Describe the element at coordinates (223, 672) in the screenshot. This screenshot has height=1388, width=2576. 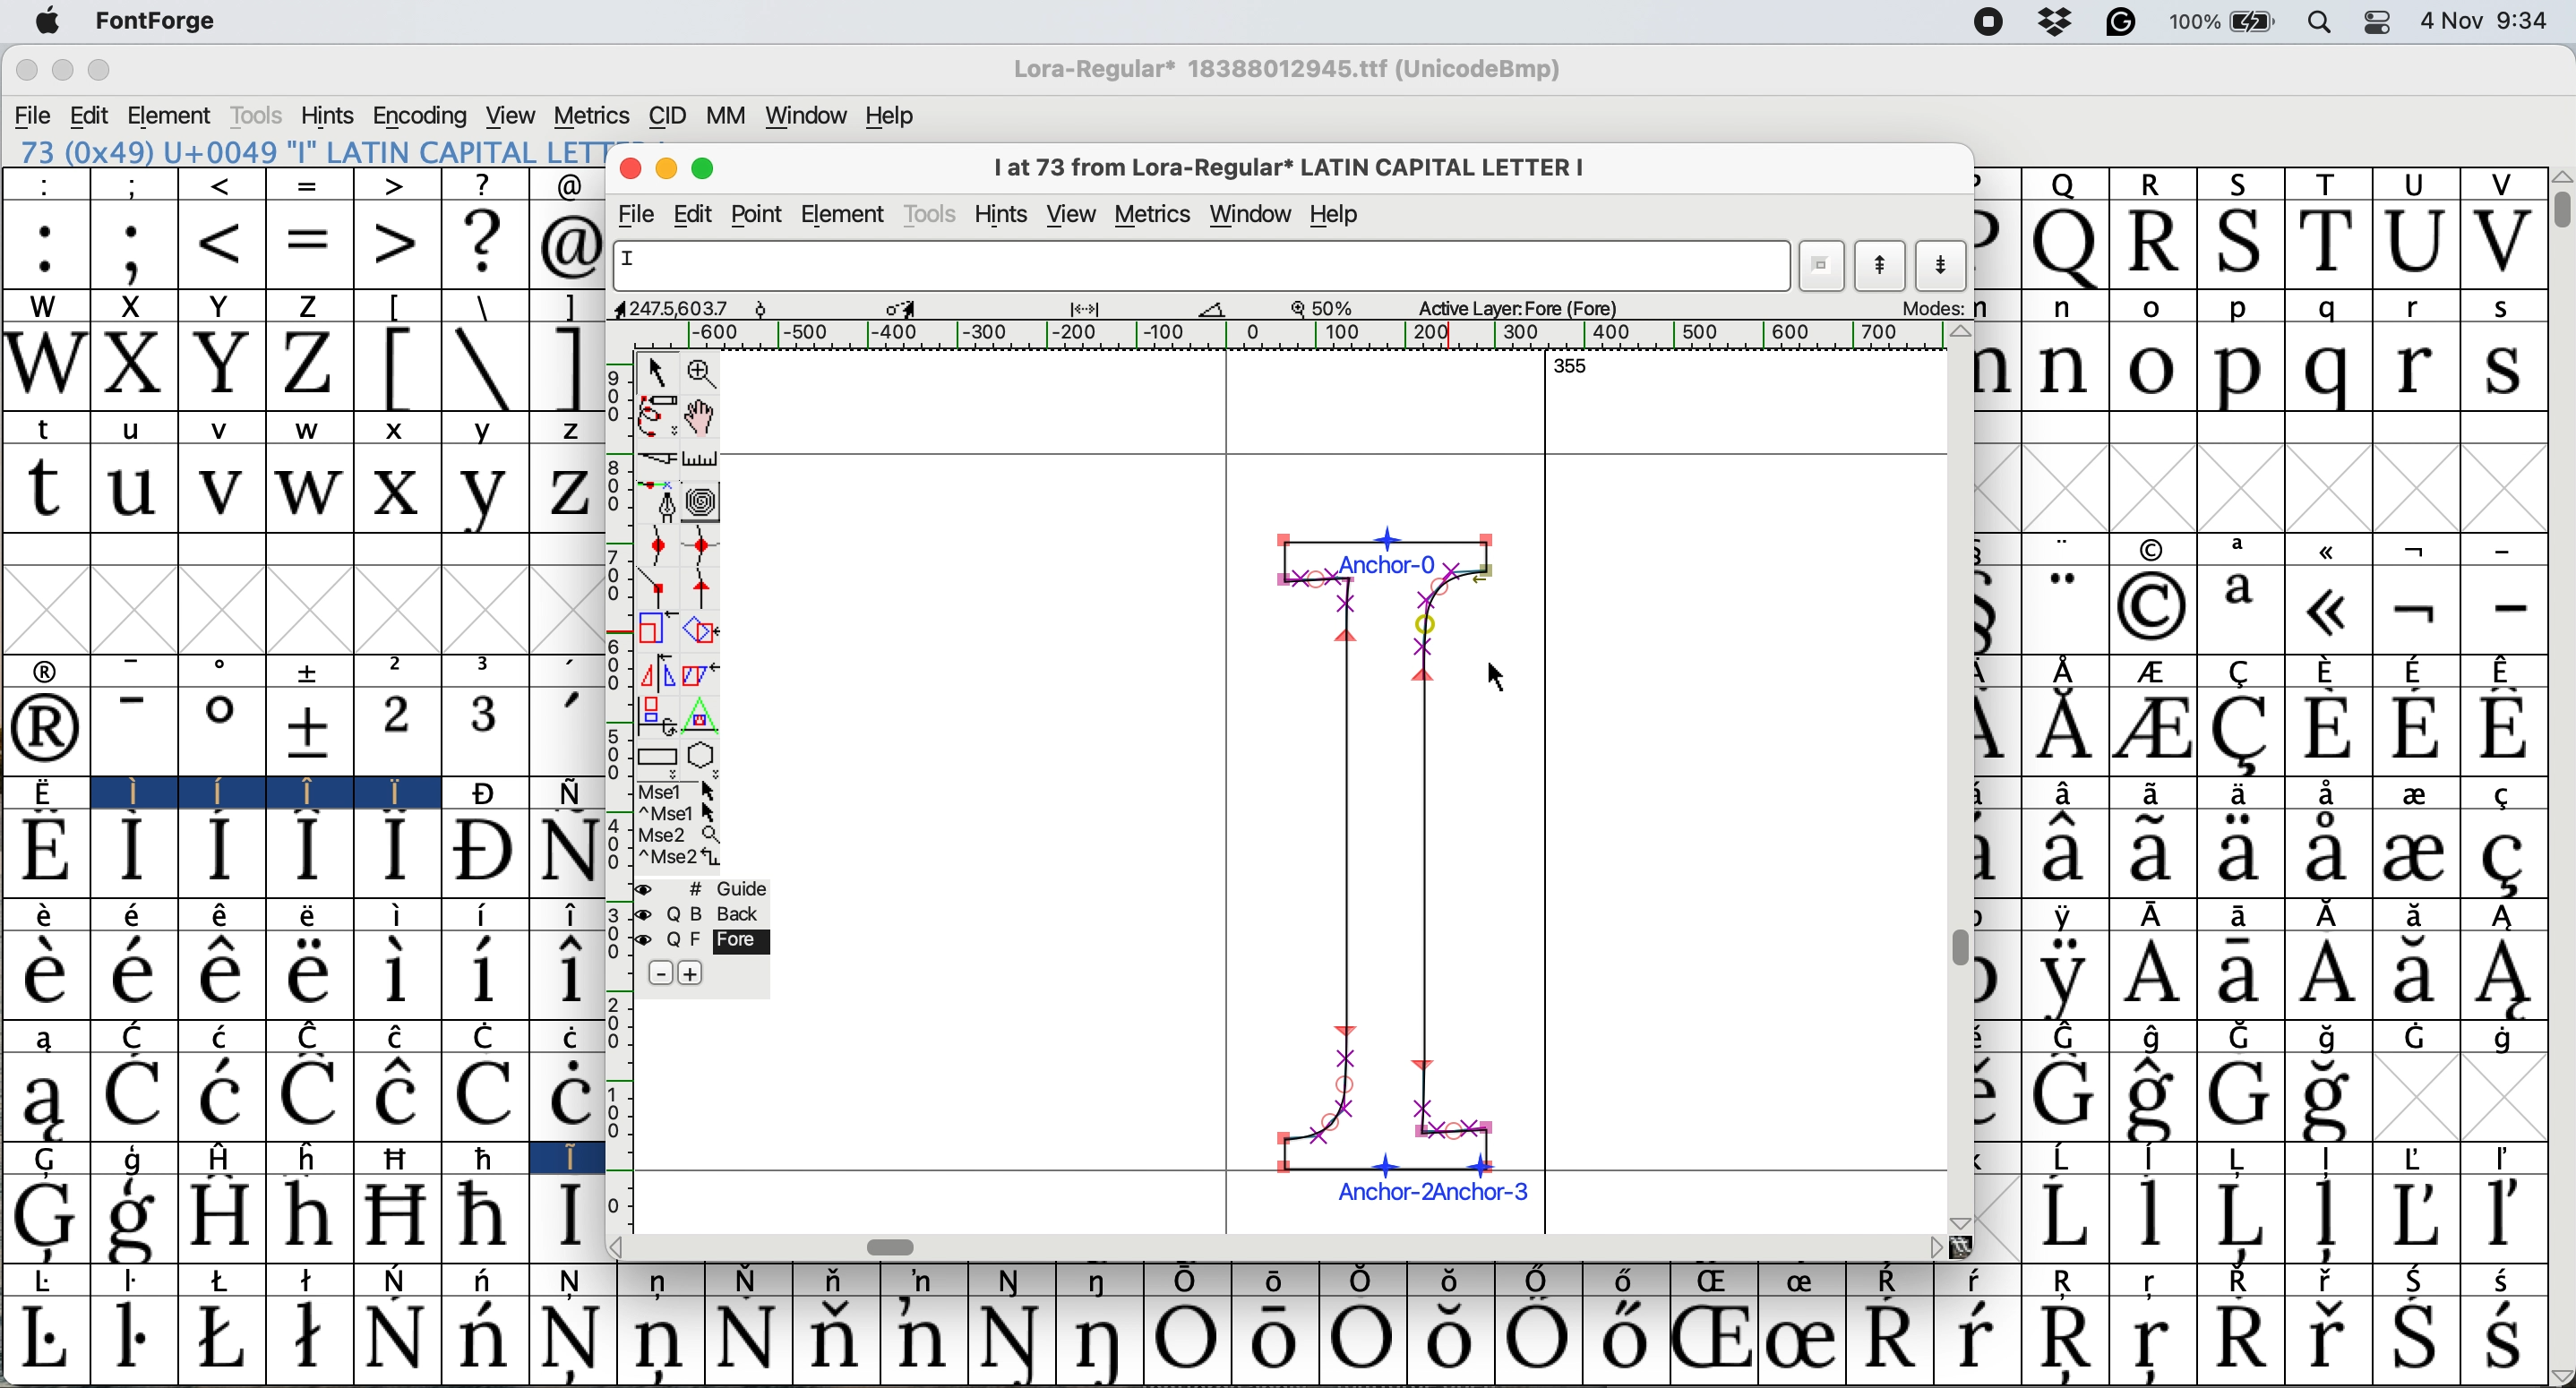
I see `o` at that location.